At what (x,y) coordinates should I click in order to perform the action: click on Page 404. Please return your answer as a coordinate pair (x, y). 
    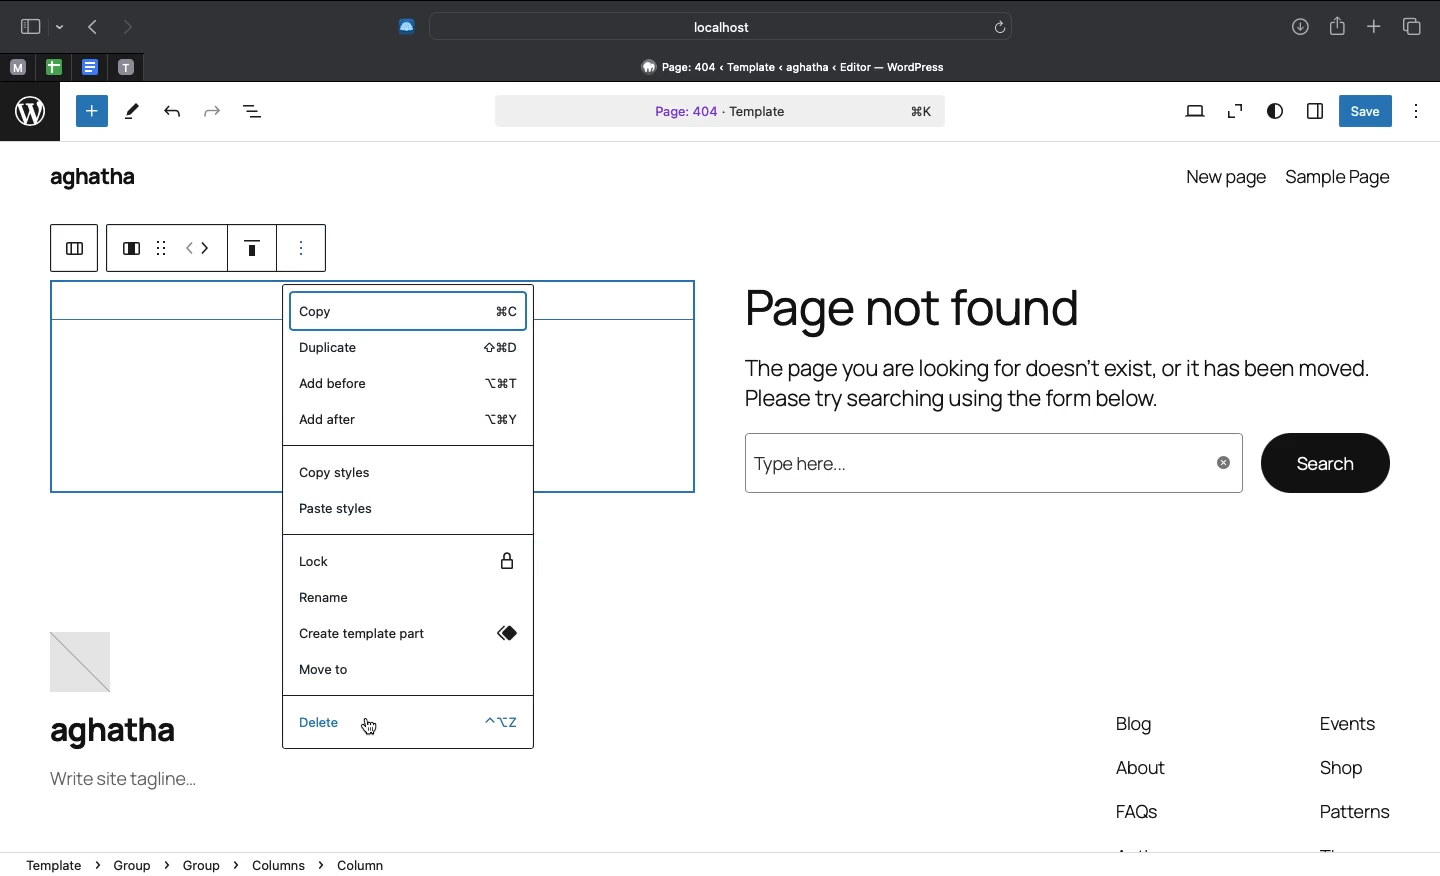
    Looking at the image, I should click on (721, 113).